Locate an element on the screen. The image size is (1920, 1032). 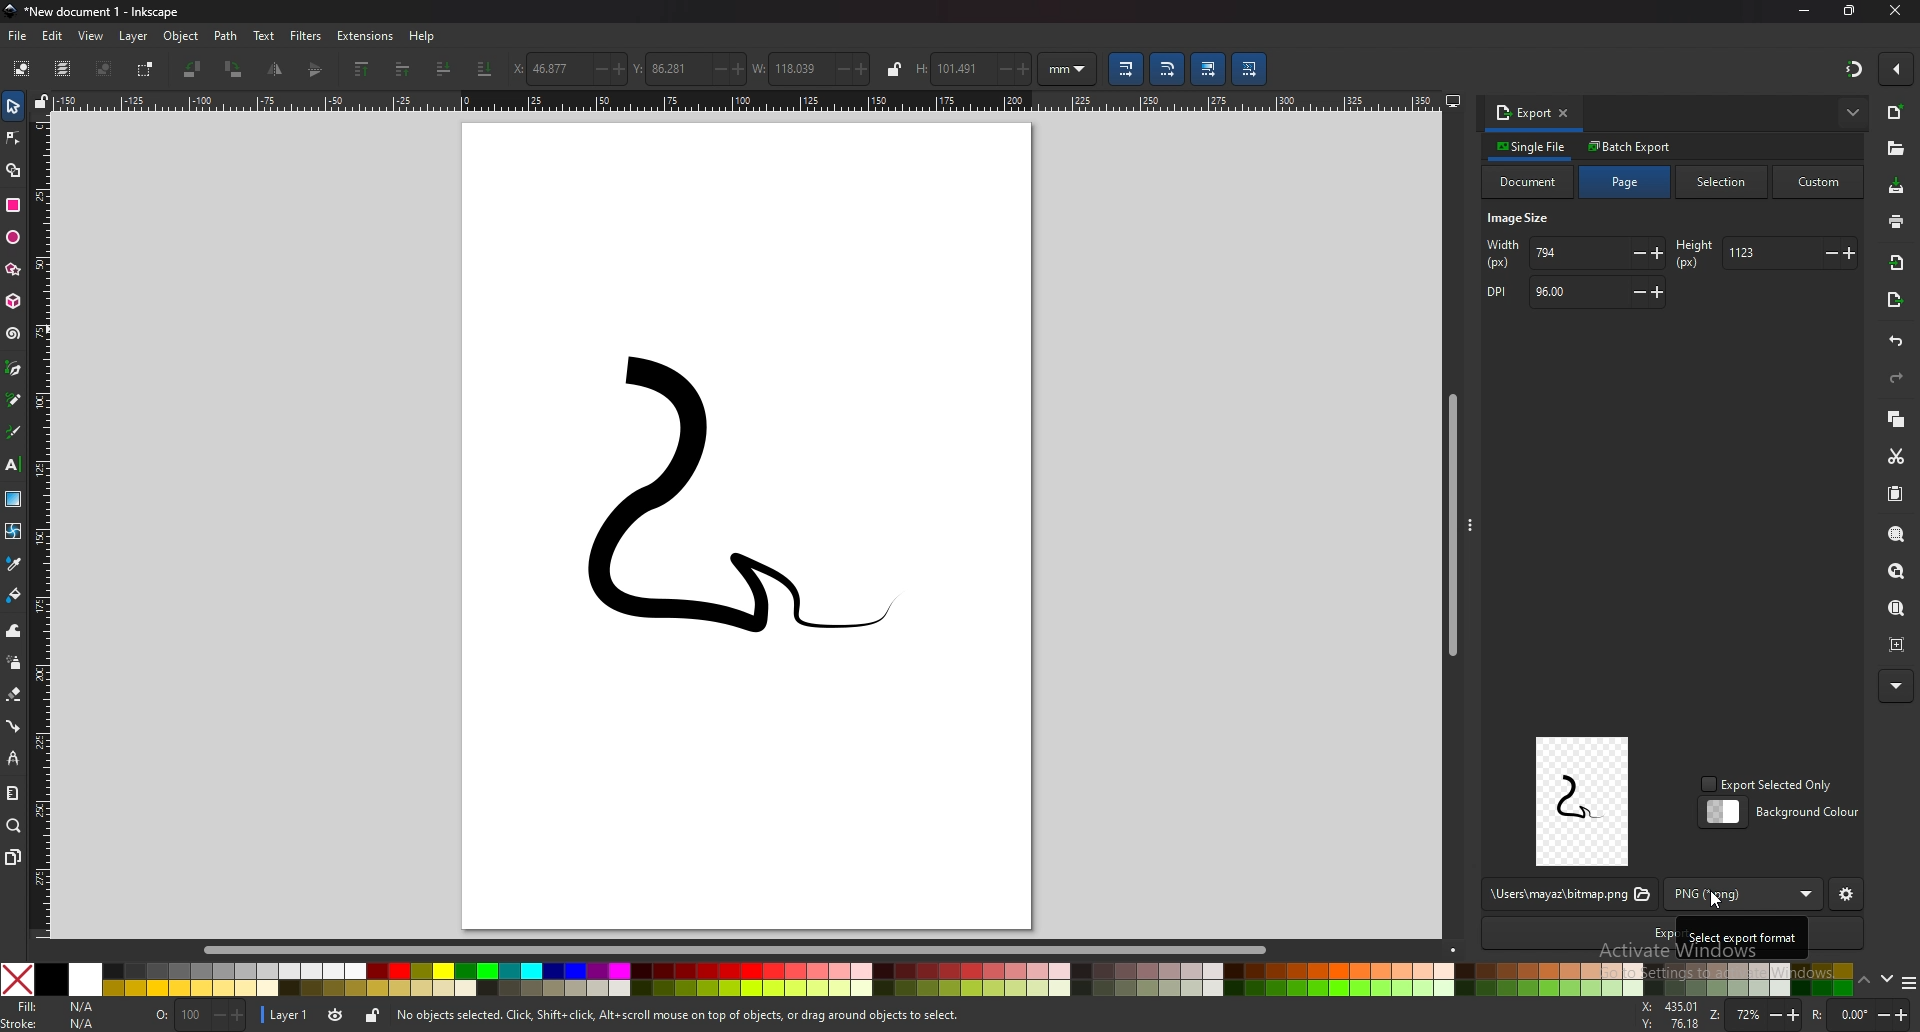
paste is located at coordinates (1897, 495).